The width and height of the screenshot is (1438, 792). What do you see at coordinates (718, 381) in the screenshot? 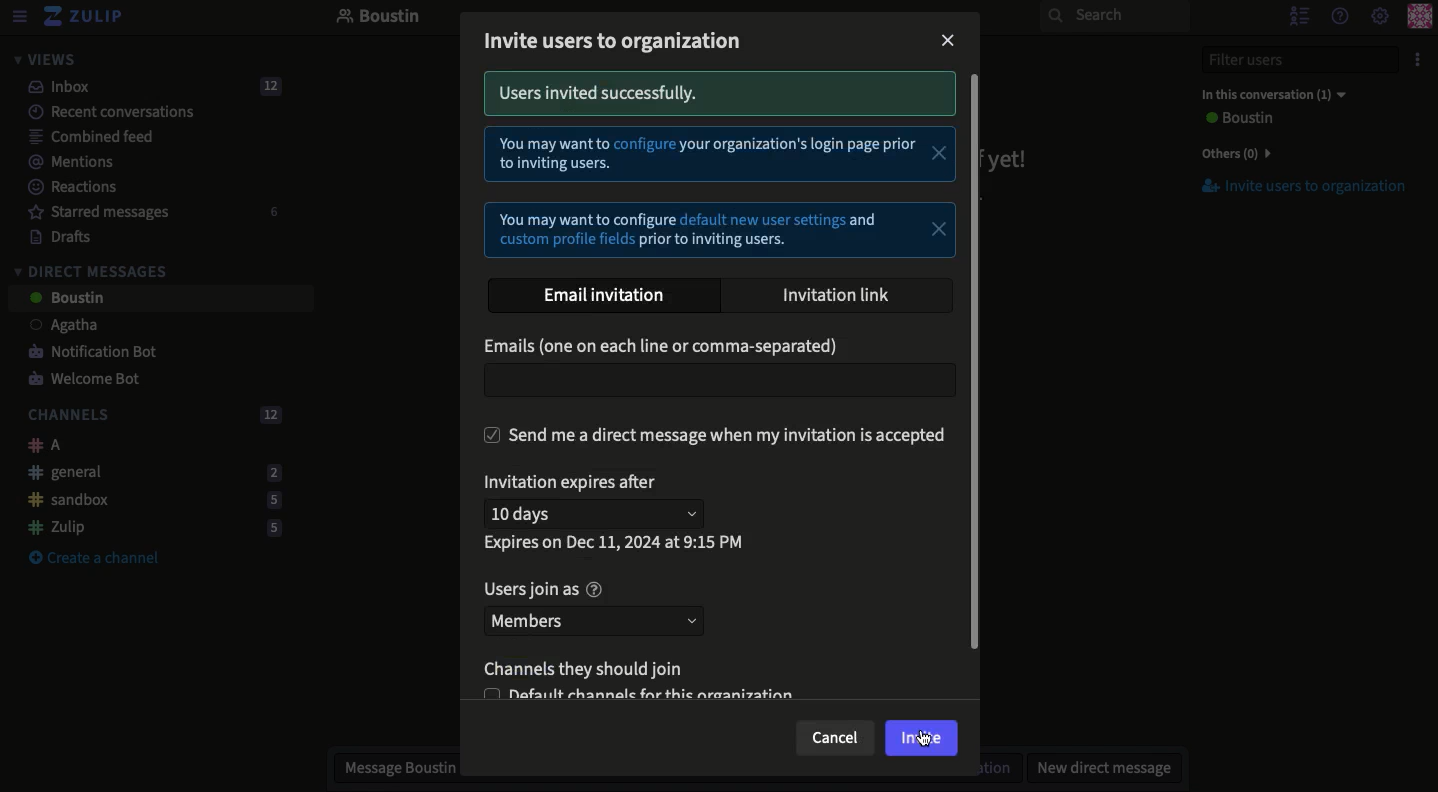
I see `add Email` at bounding box center [718, 381].